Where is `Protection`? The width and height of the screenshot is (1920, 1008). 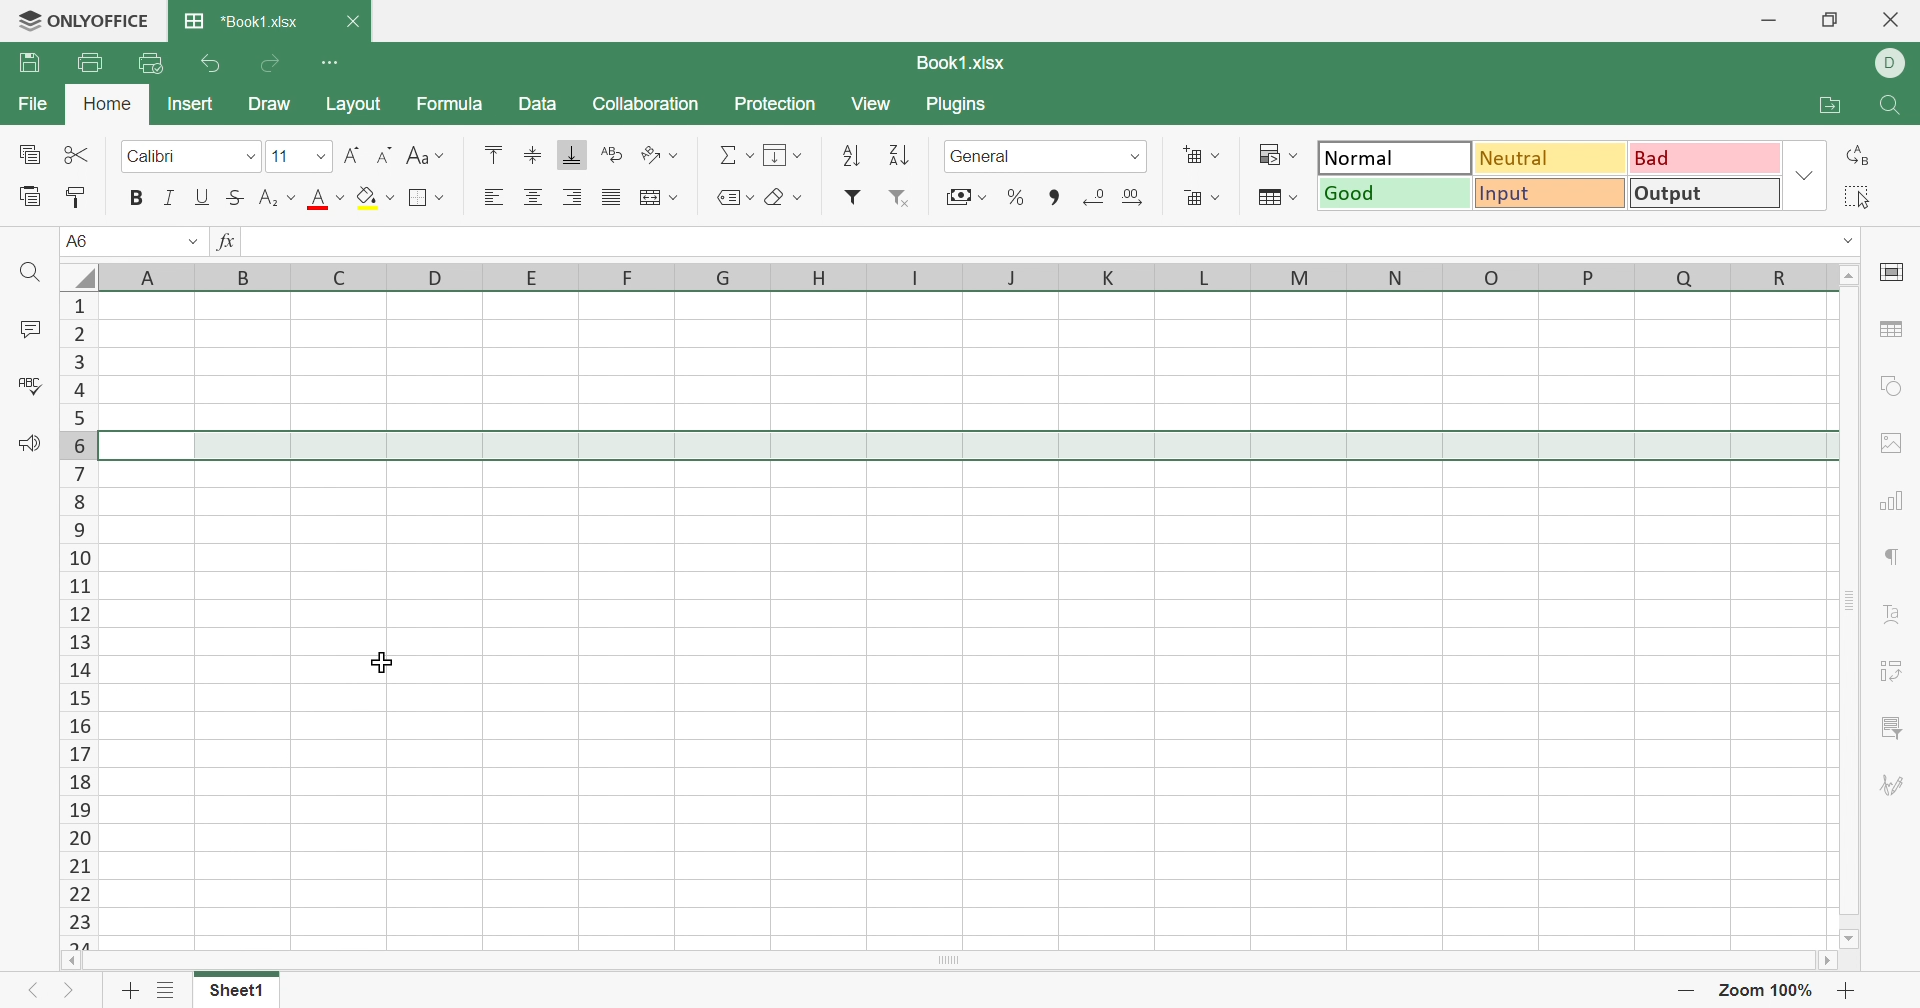 Protection is located at coordinates (775, 100).